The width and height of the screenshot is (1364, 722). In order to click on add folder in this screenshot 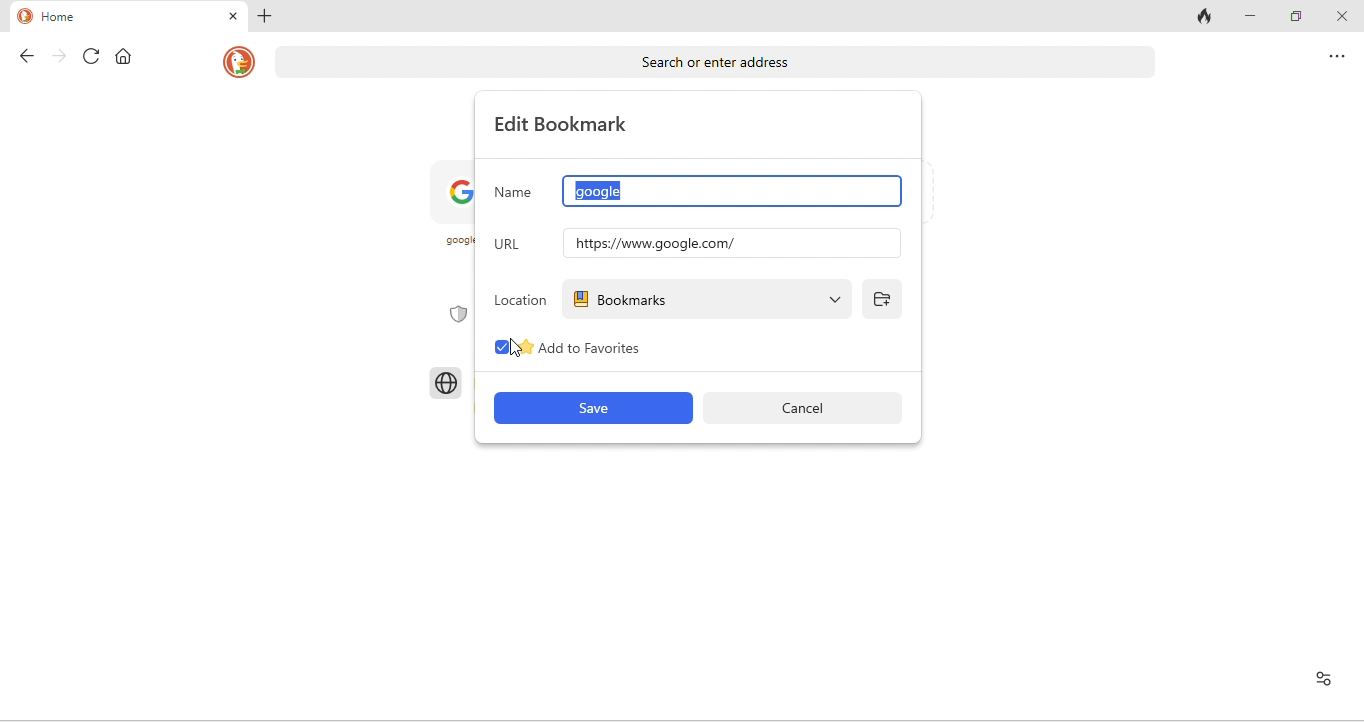, I will do `click(885, 299)`.